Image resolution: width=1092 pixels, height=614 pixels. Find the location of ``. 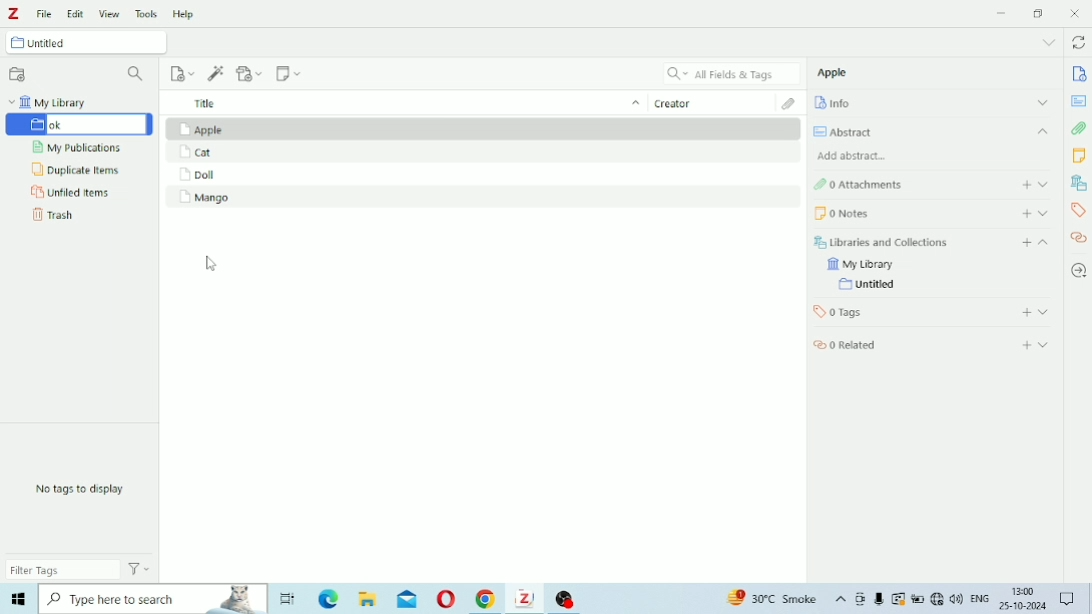

 is located at coordinates (16, 600).